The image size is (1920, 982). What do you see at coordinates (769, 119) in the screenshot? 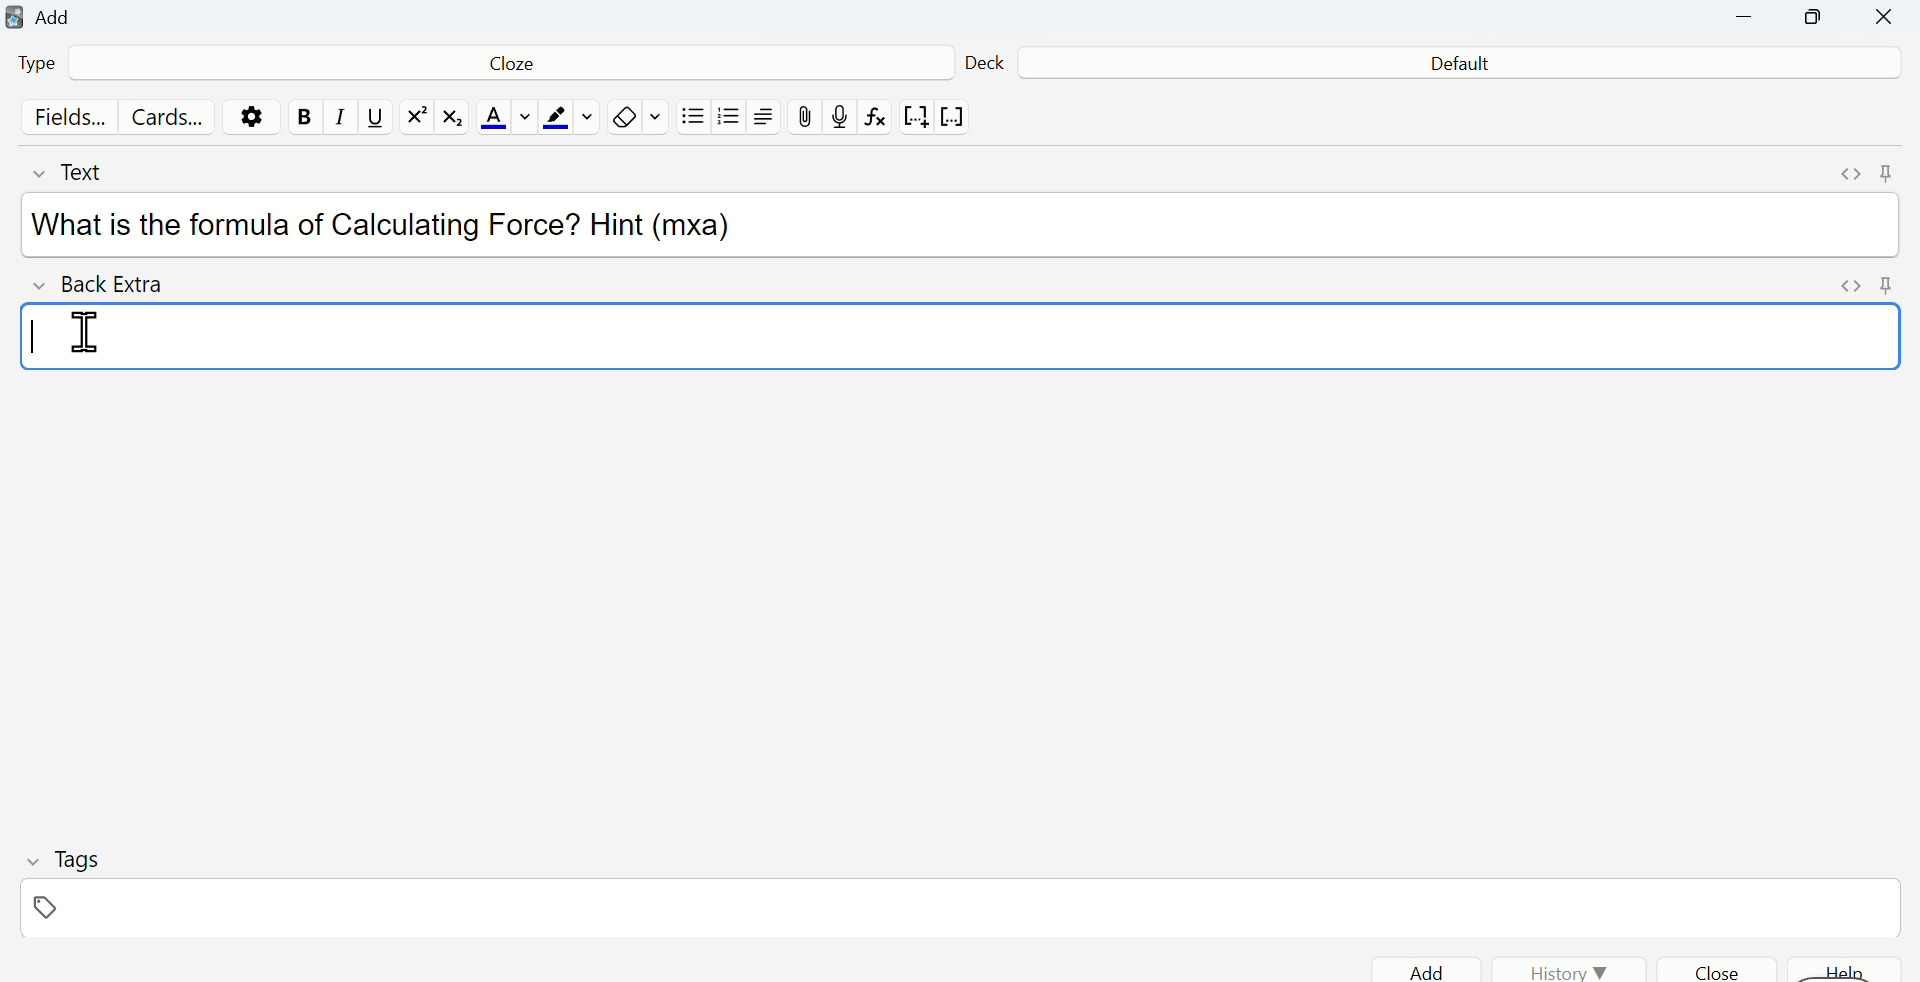
I see `Align` at bounding box center [769, 119].